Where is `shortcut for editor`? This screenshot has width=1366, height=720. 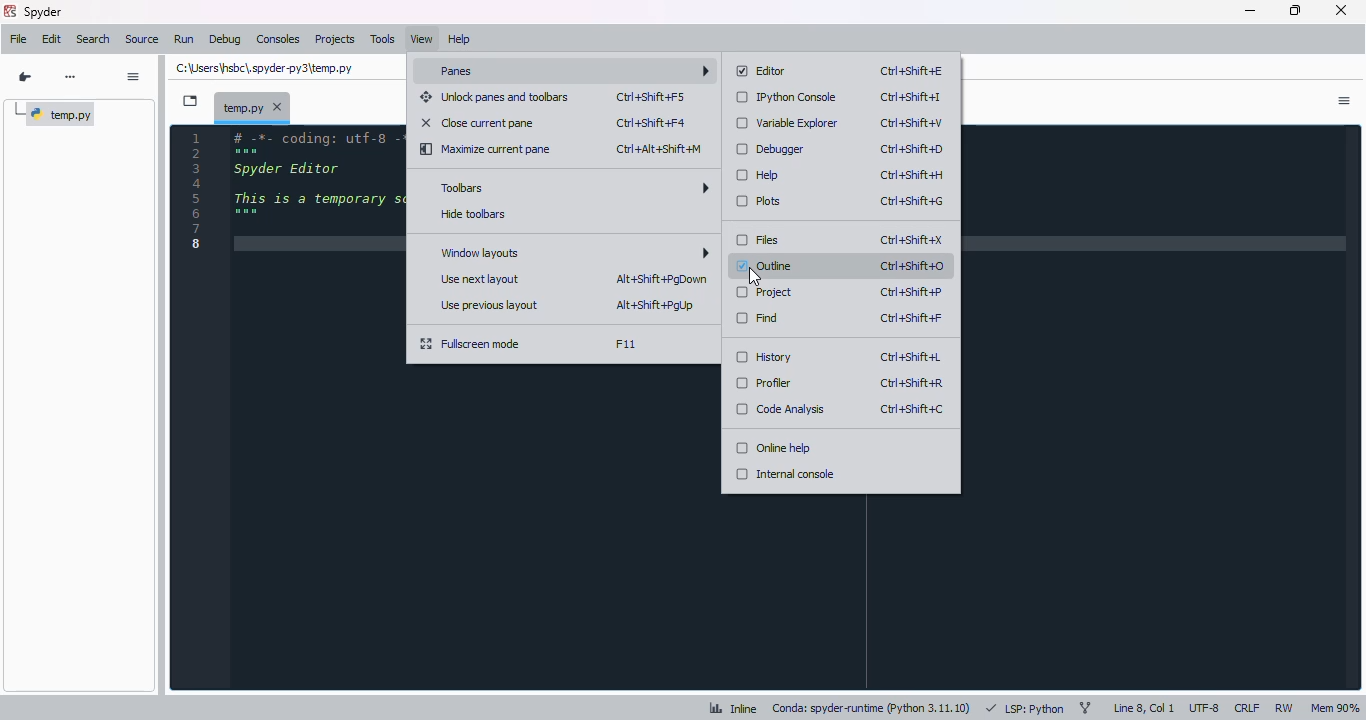 shortcut for editor is located at coordinates (913, 71).